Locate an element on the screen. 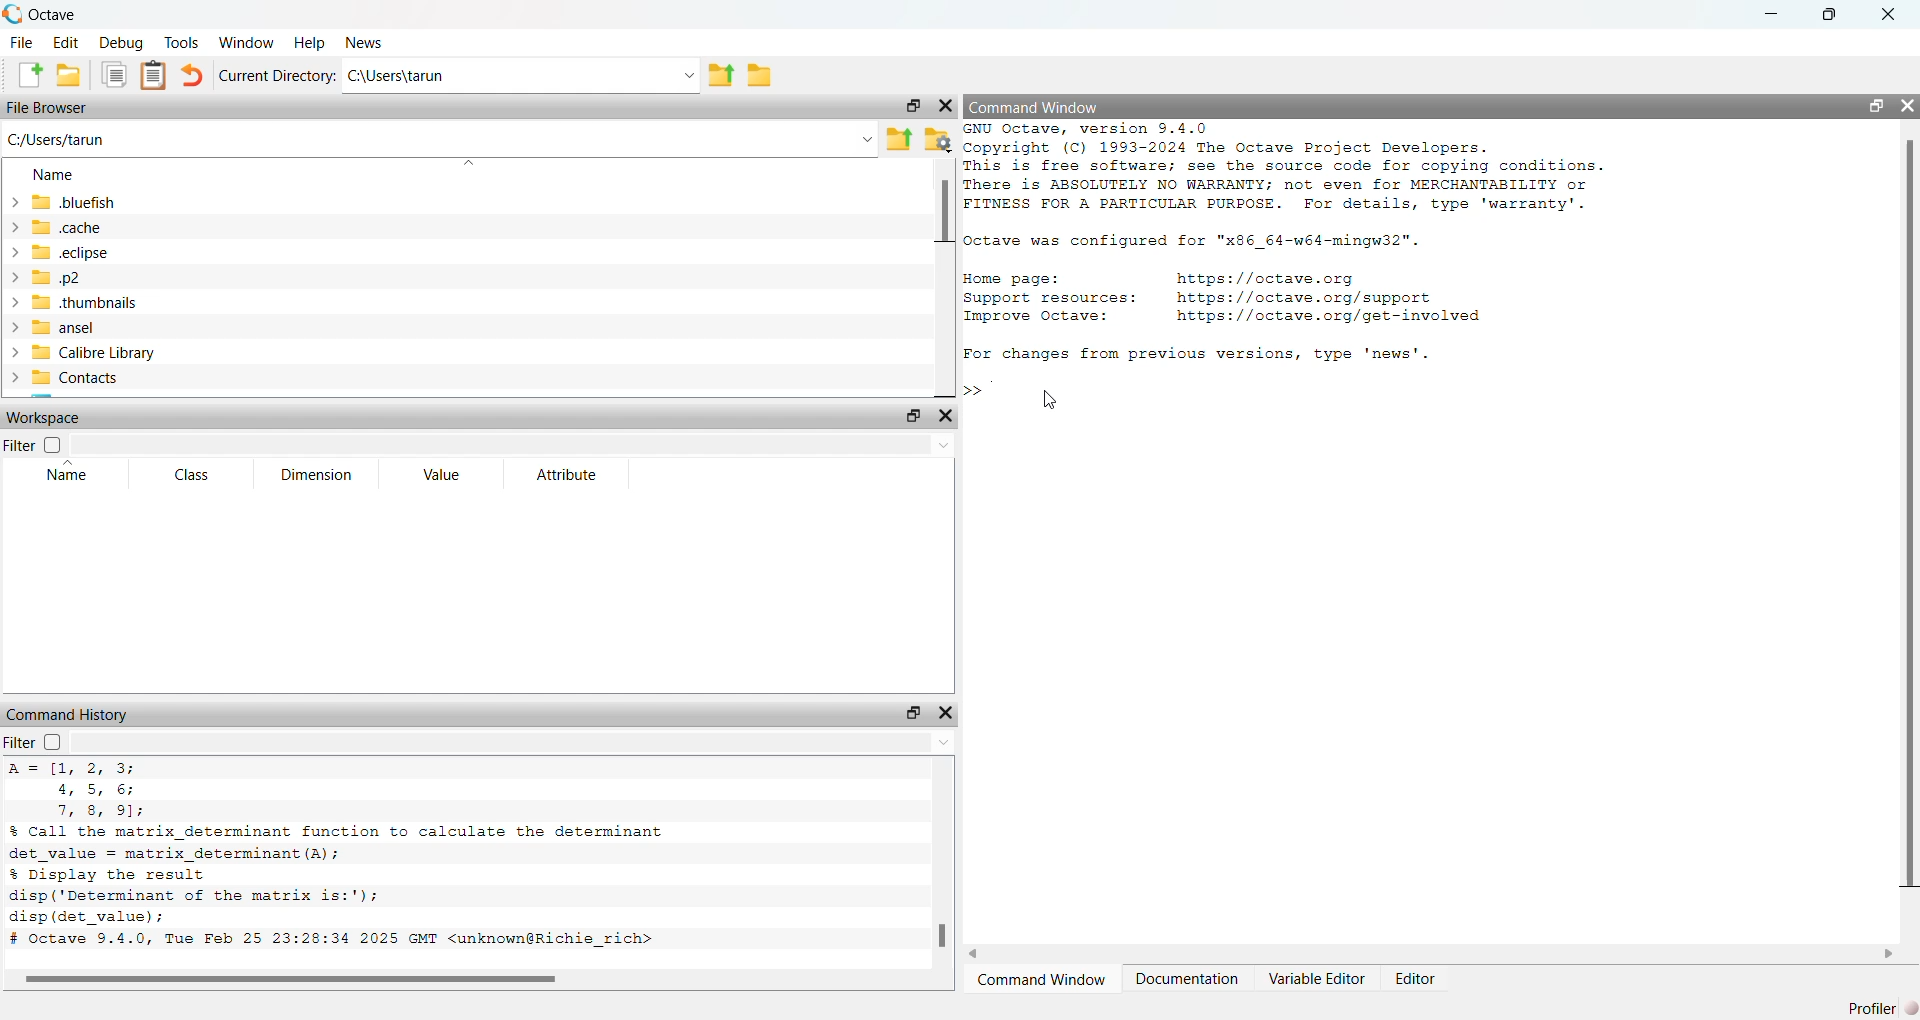  maximize is located at coordinates (913, 713).